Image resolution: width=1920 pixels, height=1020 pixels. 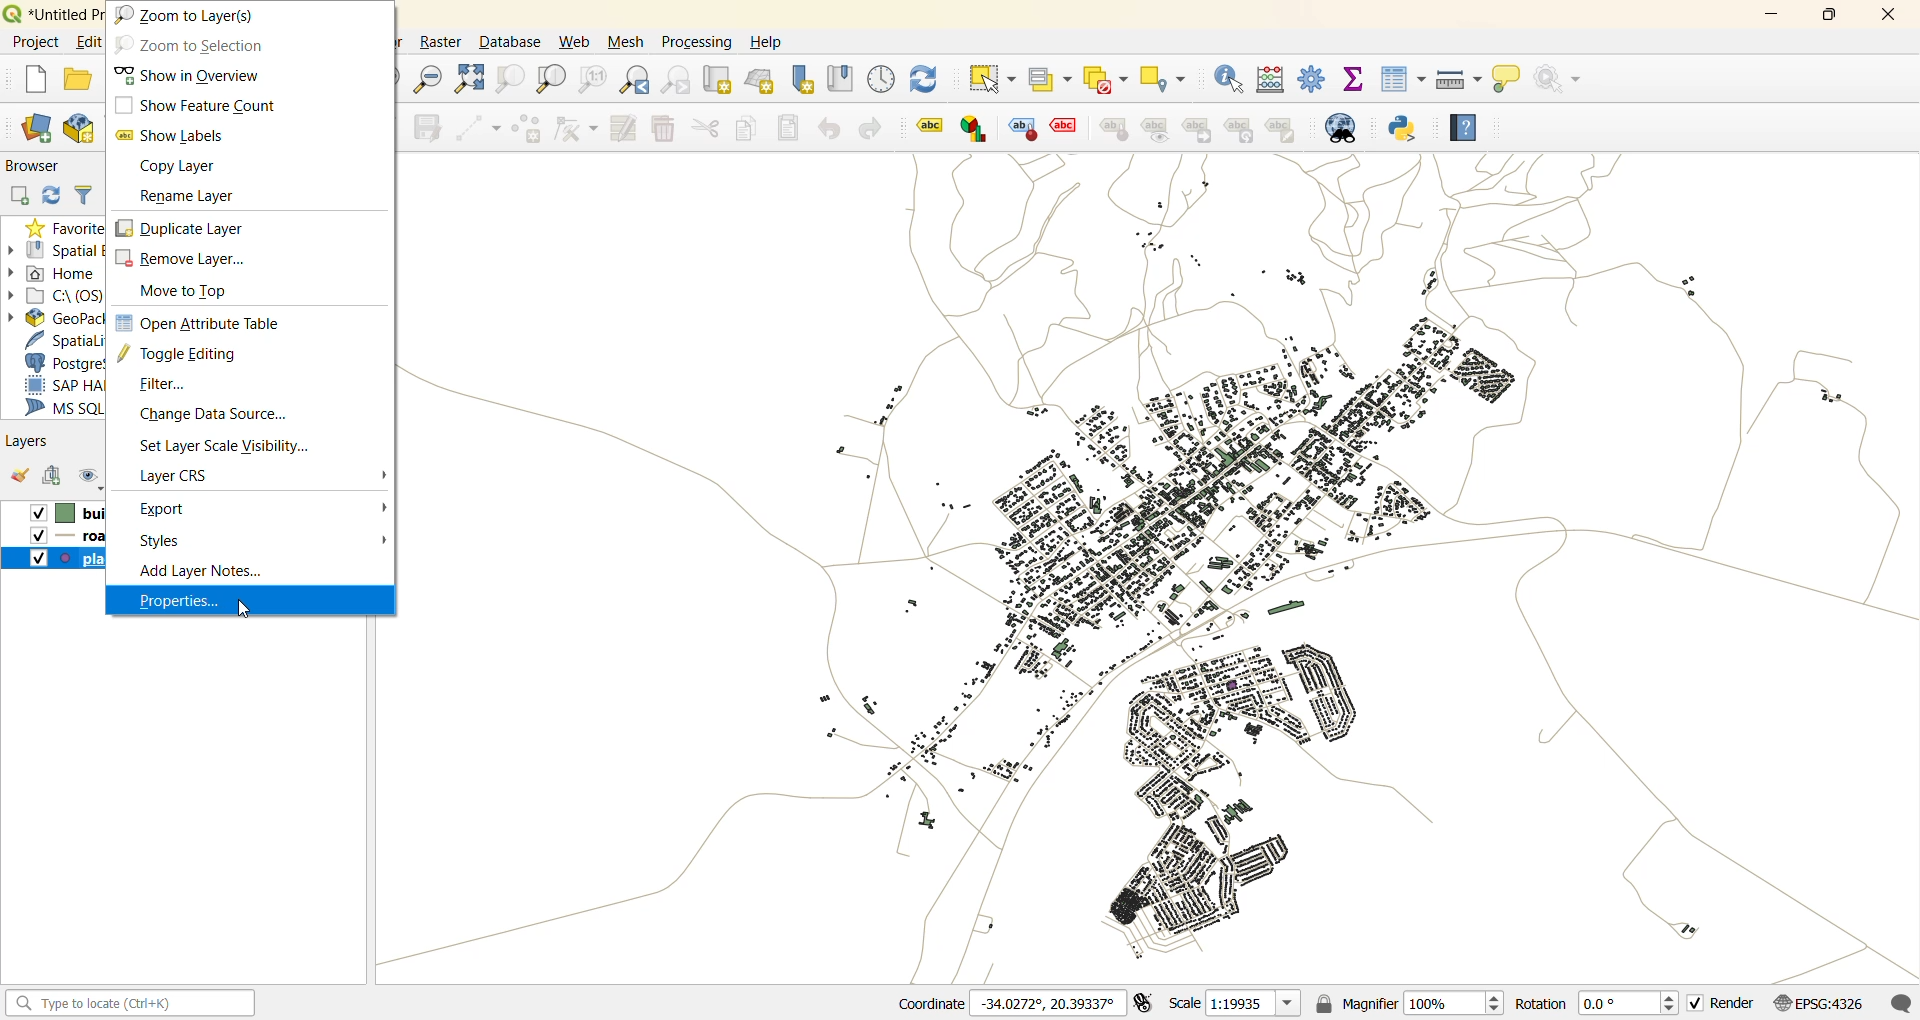 What do you see at coordinates (192, 105) in the screenshot?
I see `show feature count` at bounding box center [192, 105].